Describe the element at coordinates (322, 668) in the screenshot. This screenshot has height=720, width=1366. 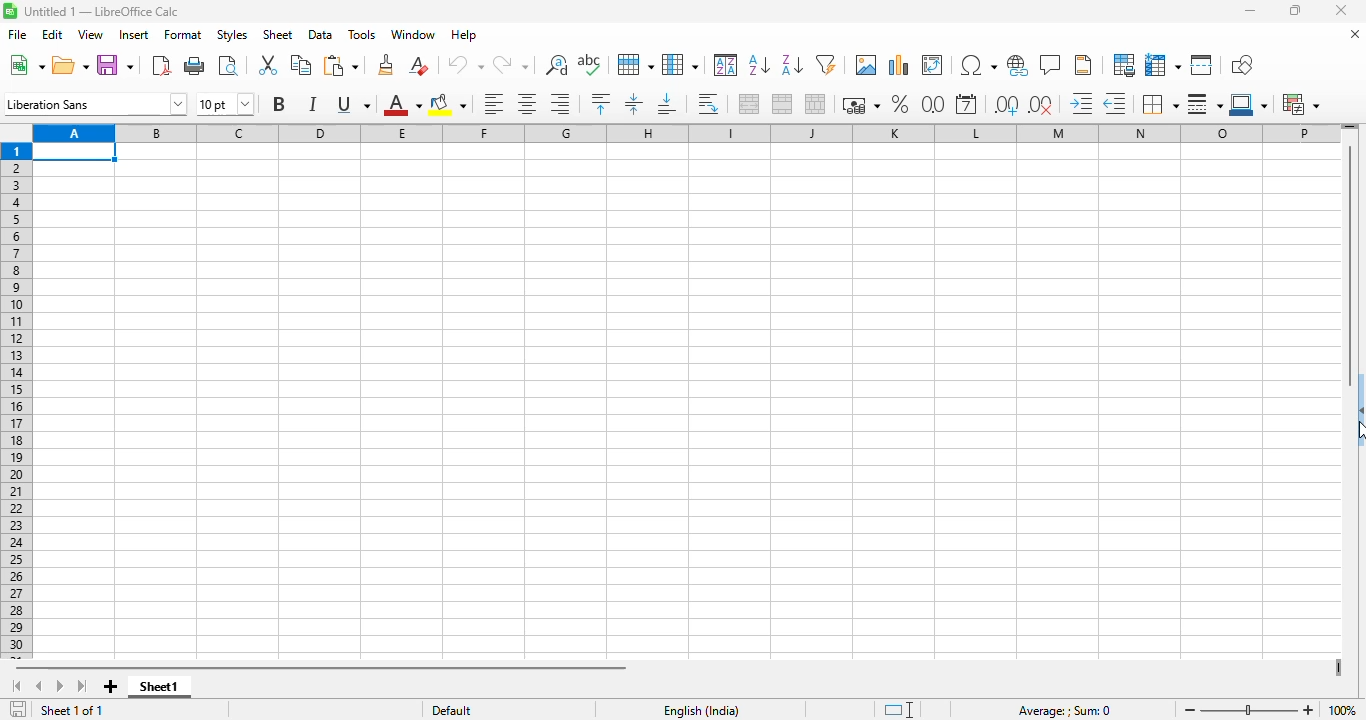
I see `horizontal scroll bar` at that location.